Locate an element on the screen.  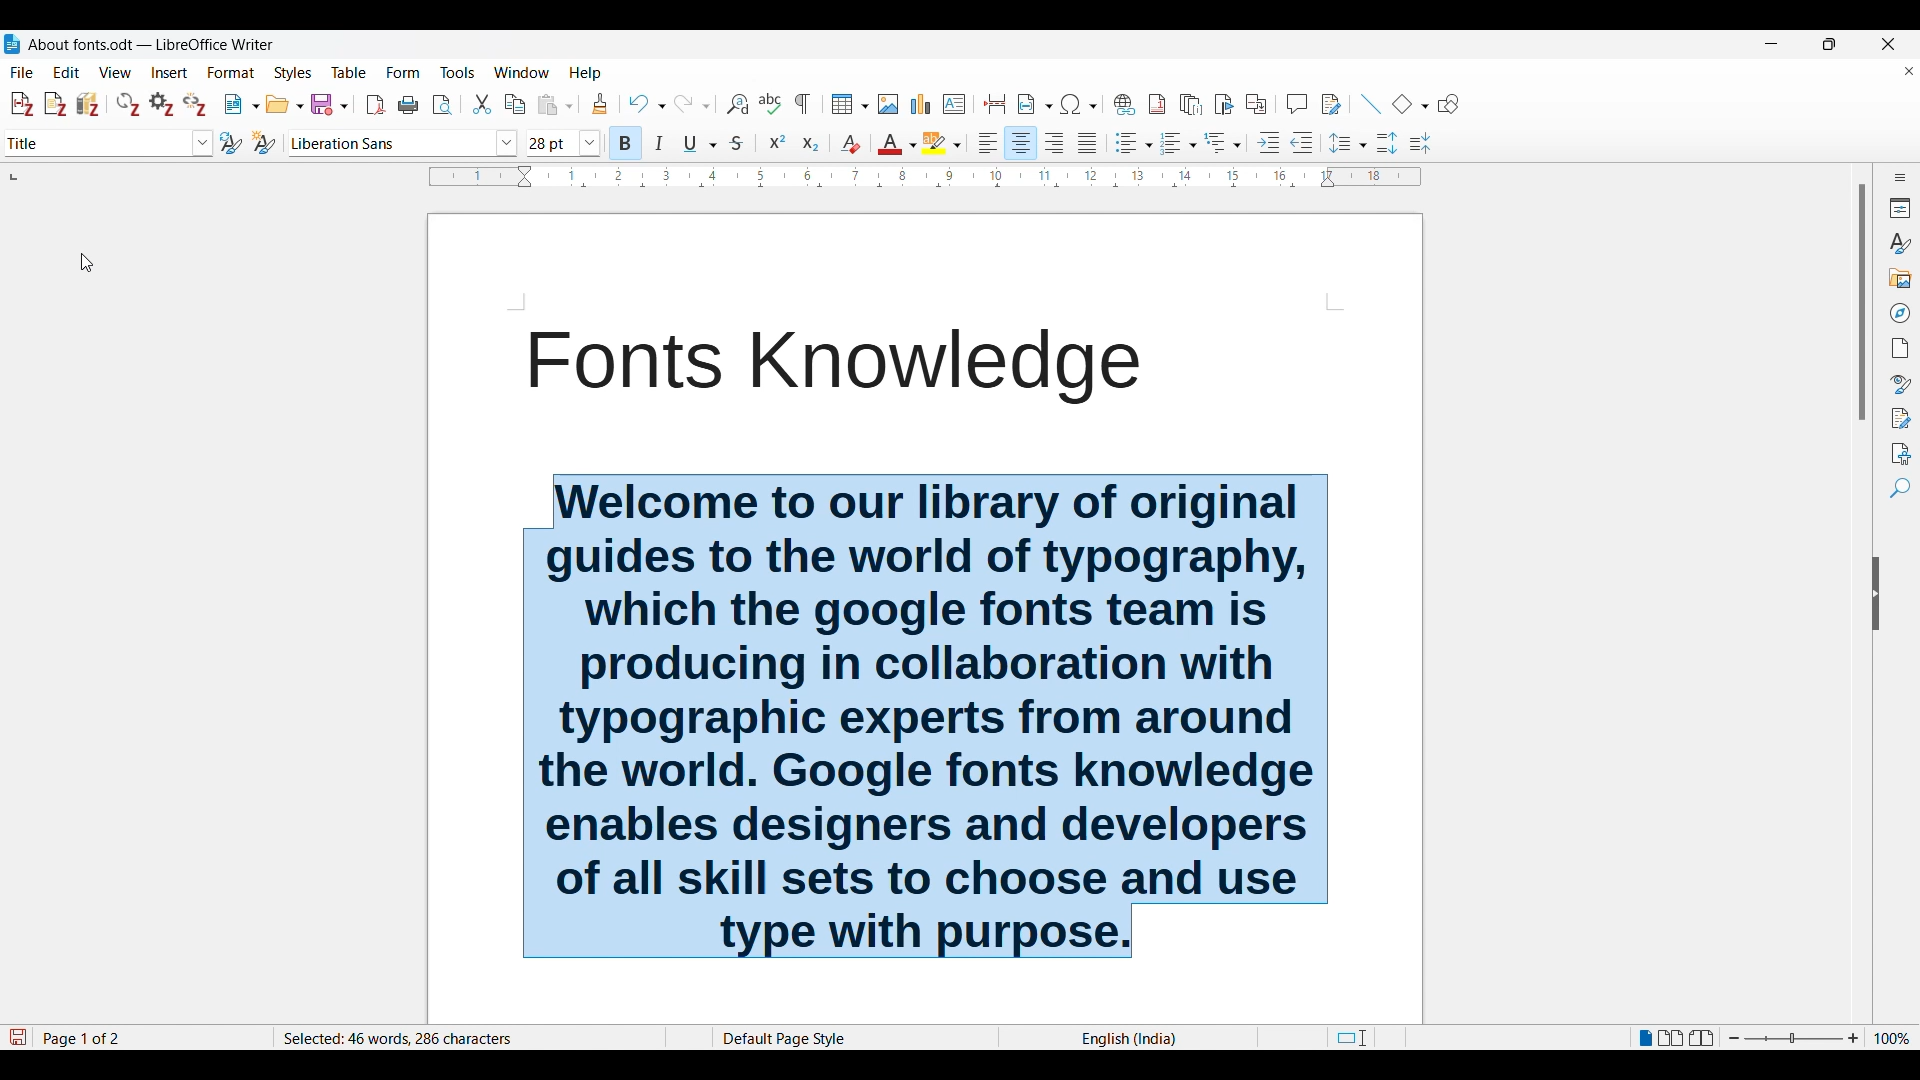
Open is located at coordinates (285, 104).